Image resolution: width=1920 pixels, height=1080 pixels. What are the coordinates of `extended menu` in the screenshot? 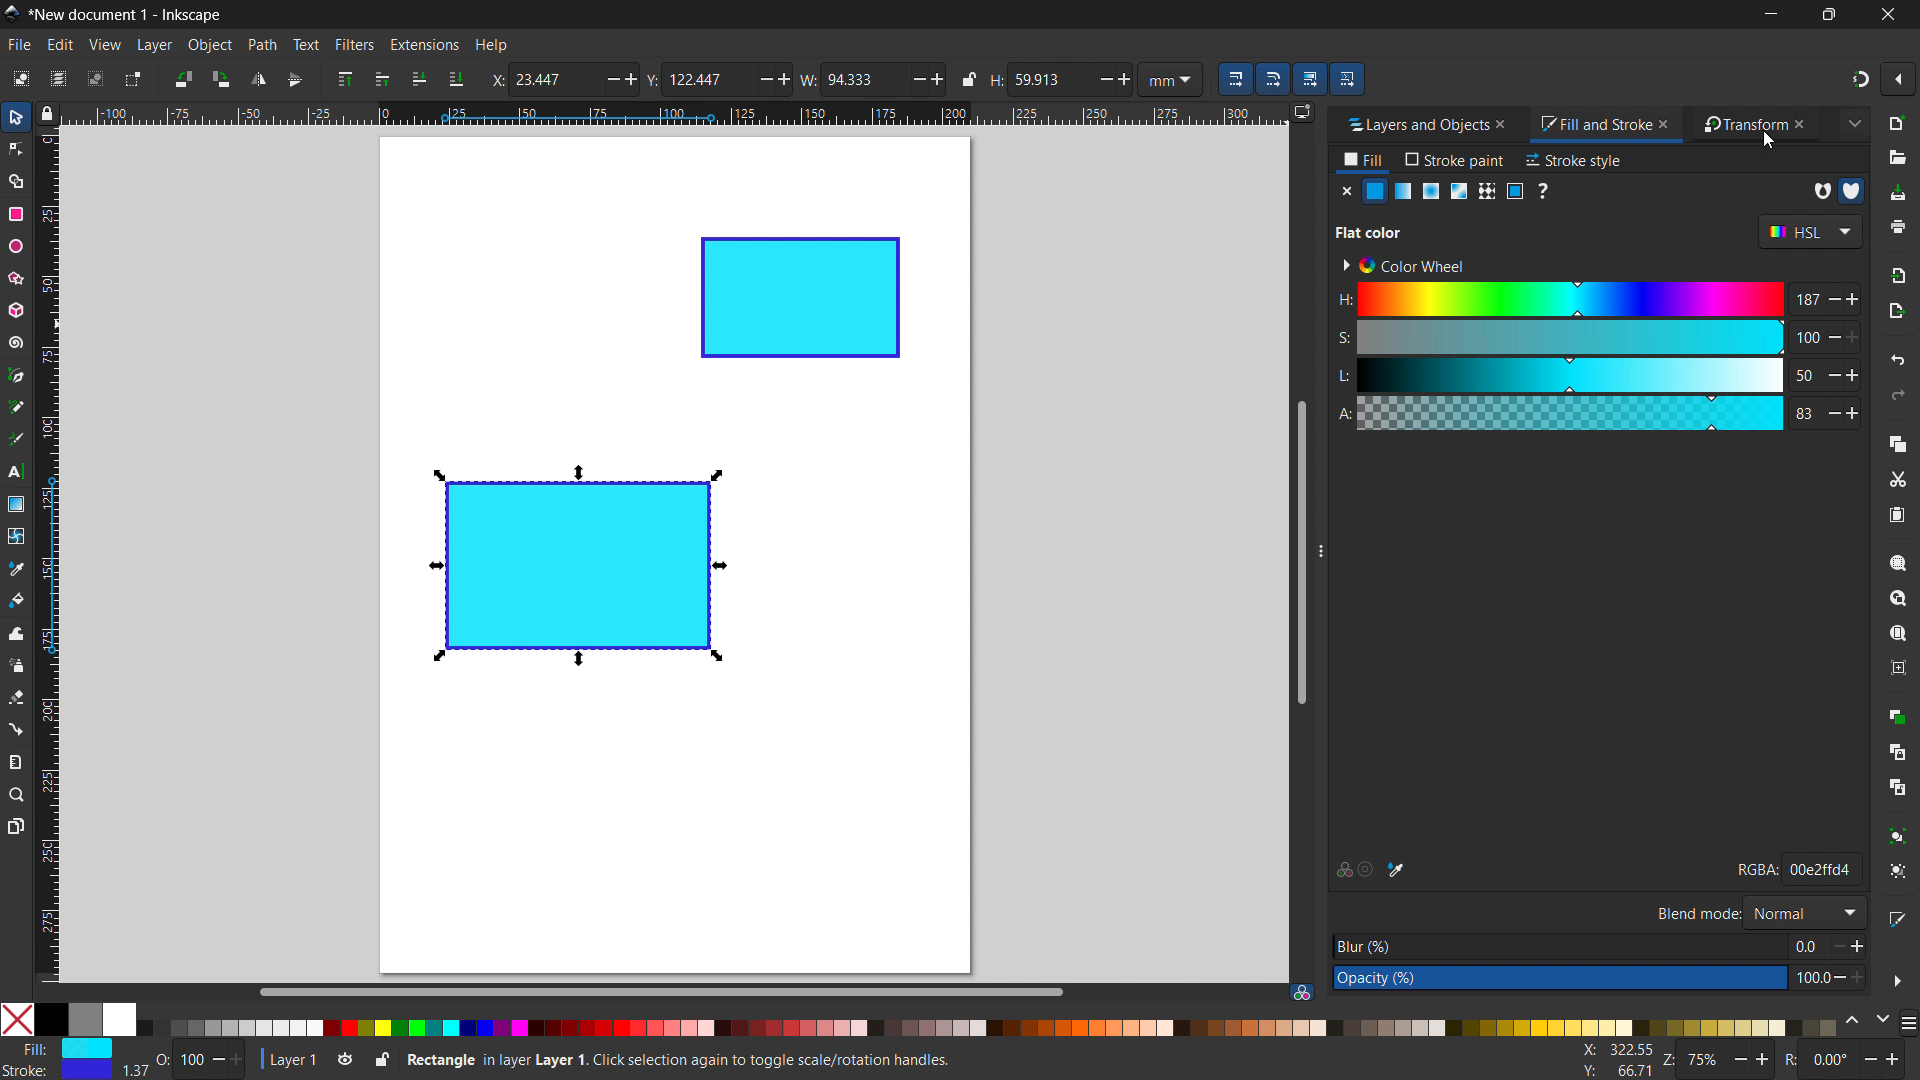 It's located at (1854, 123).